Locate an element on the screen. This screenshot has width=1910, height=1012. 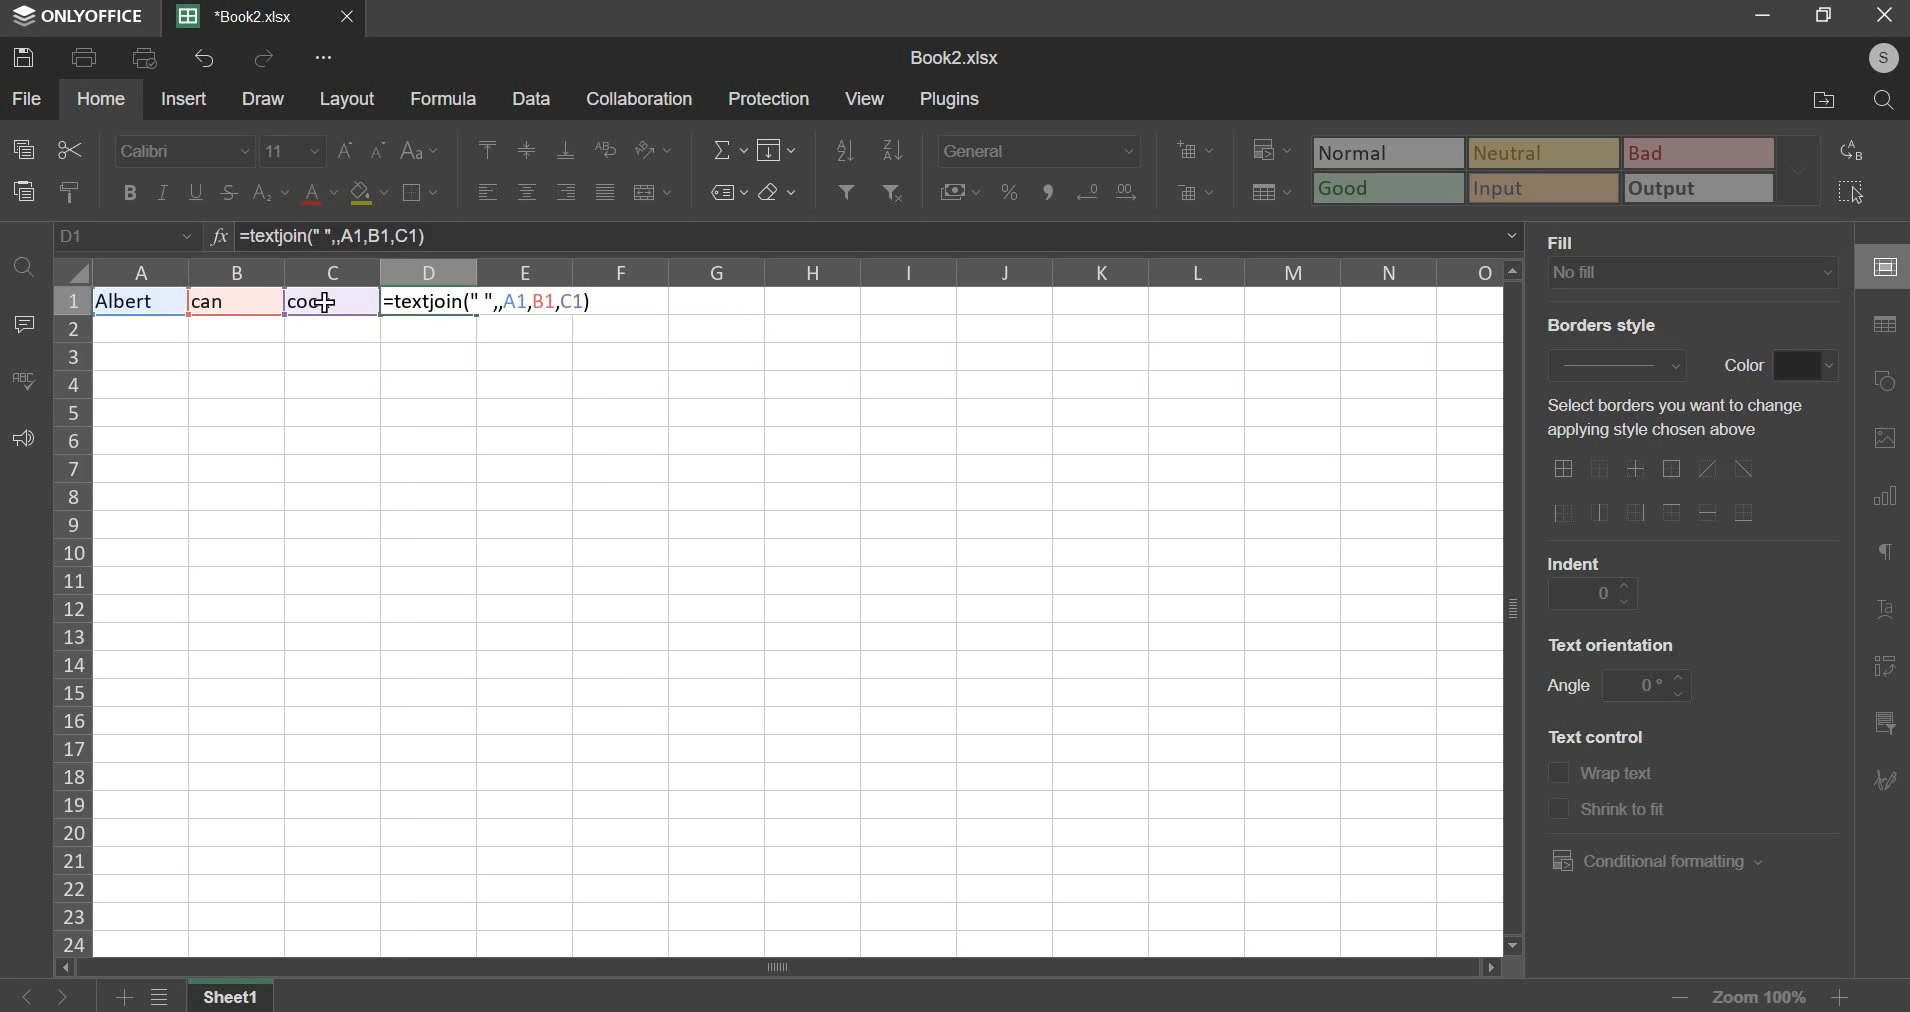
go back is located at coordinates (25, 996).